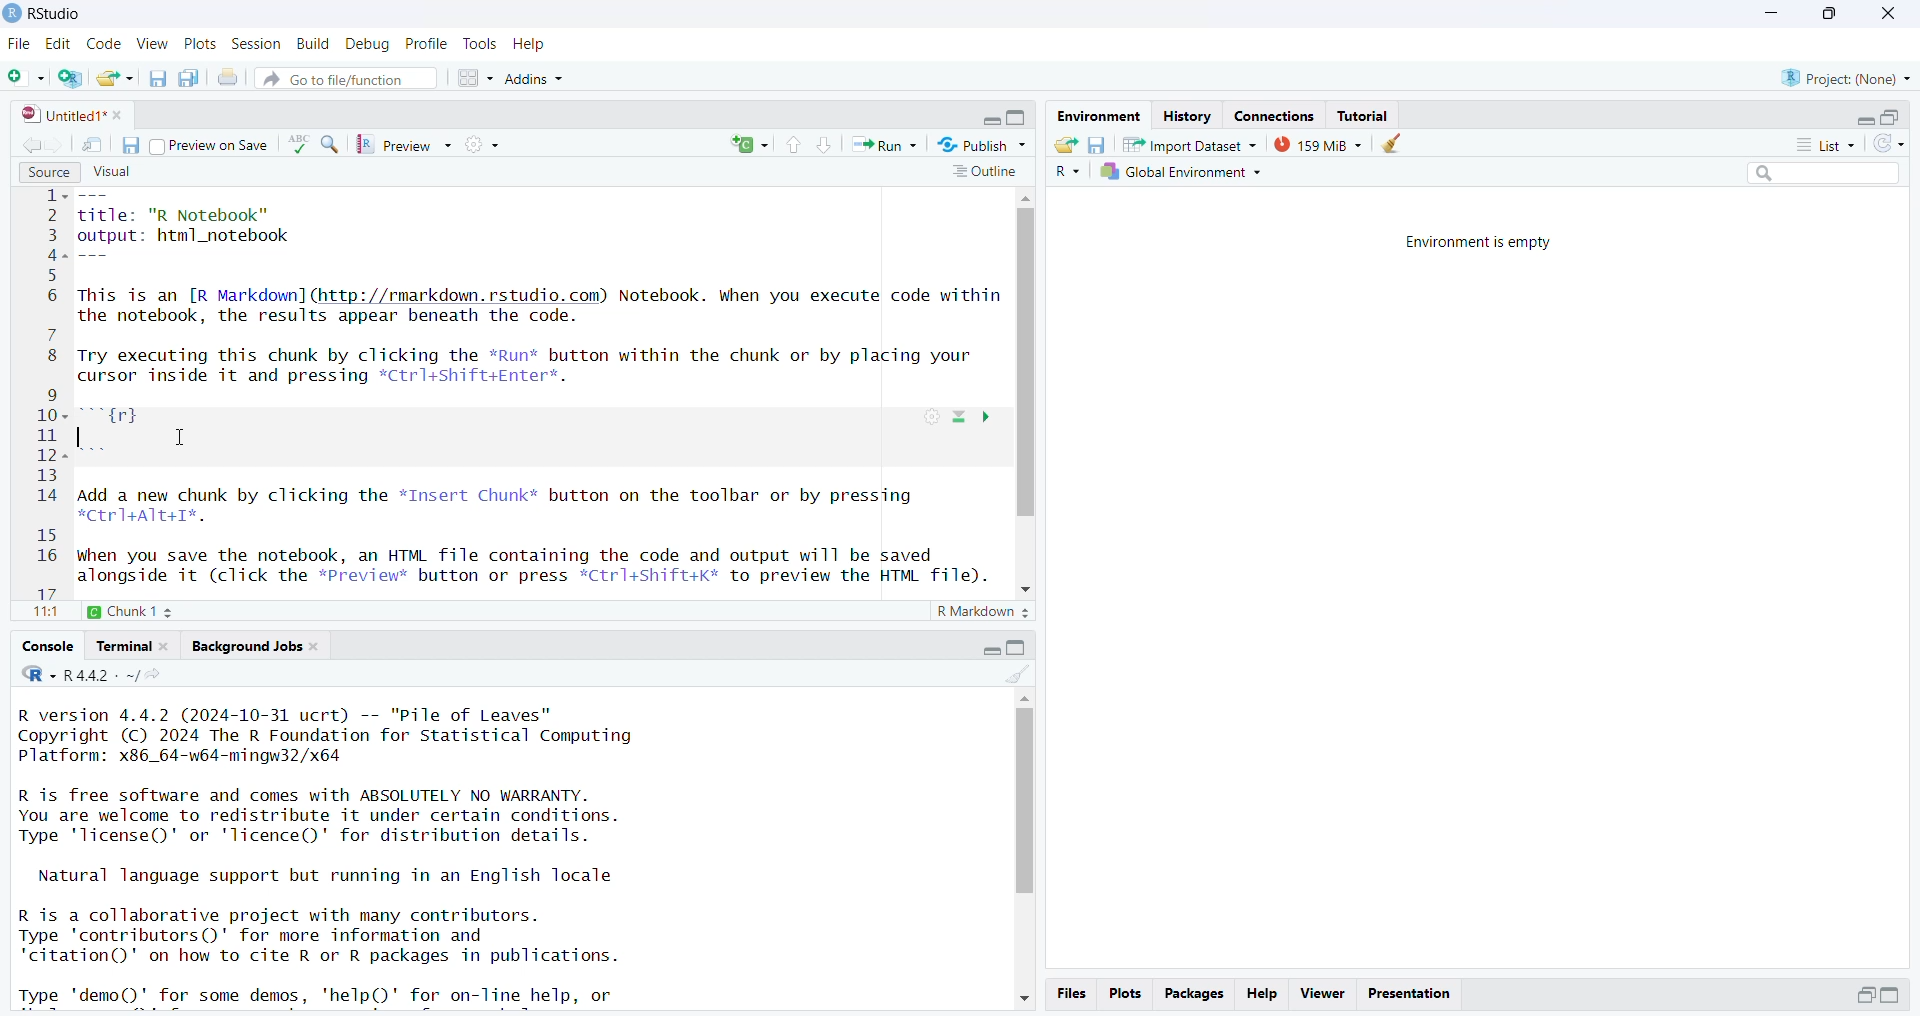 The image size is (1920, 1016). What do you see at coordinates (1365, 115) in the screenshot?
I see `tutorial` at bounding box center [1365, 115].